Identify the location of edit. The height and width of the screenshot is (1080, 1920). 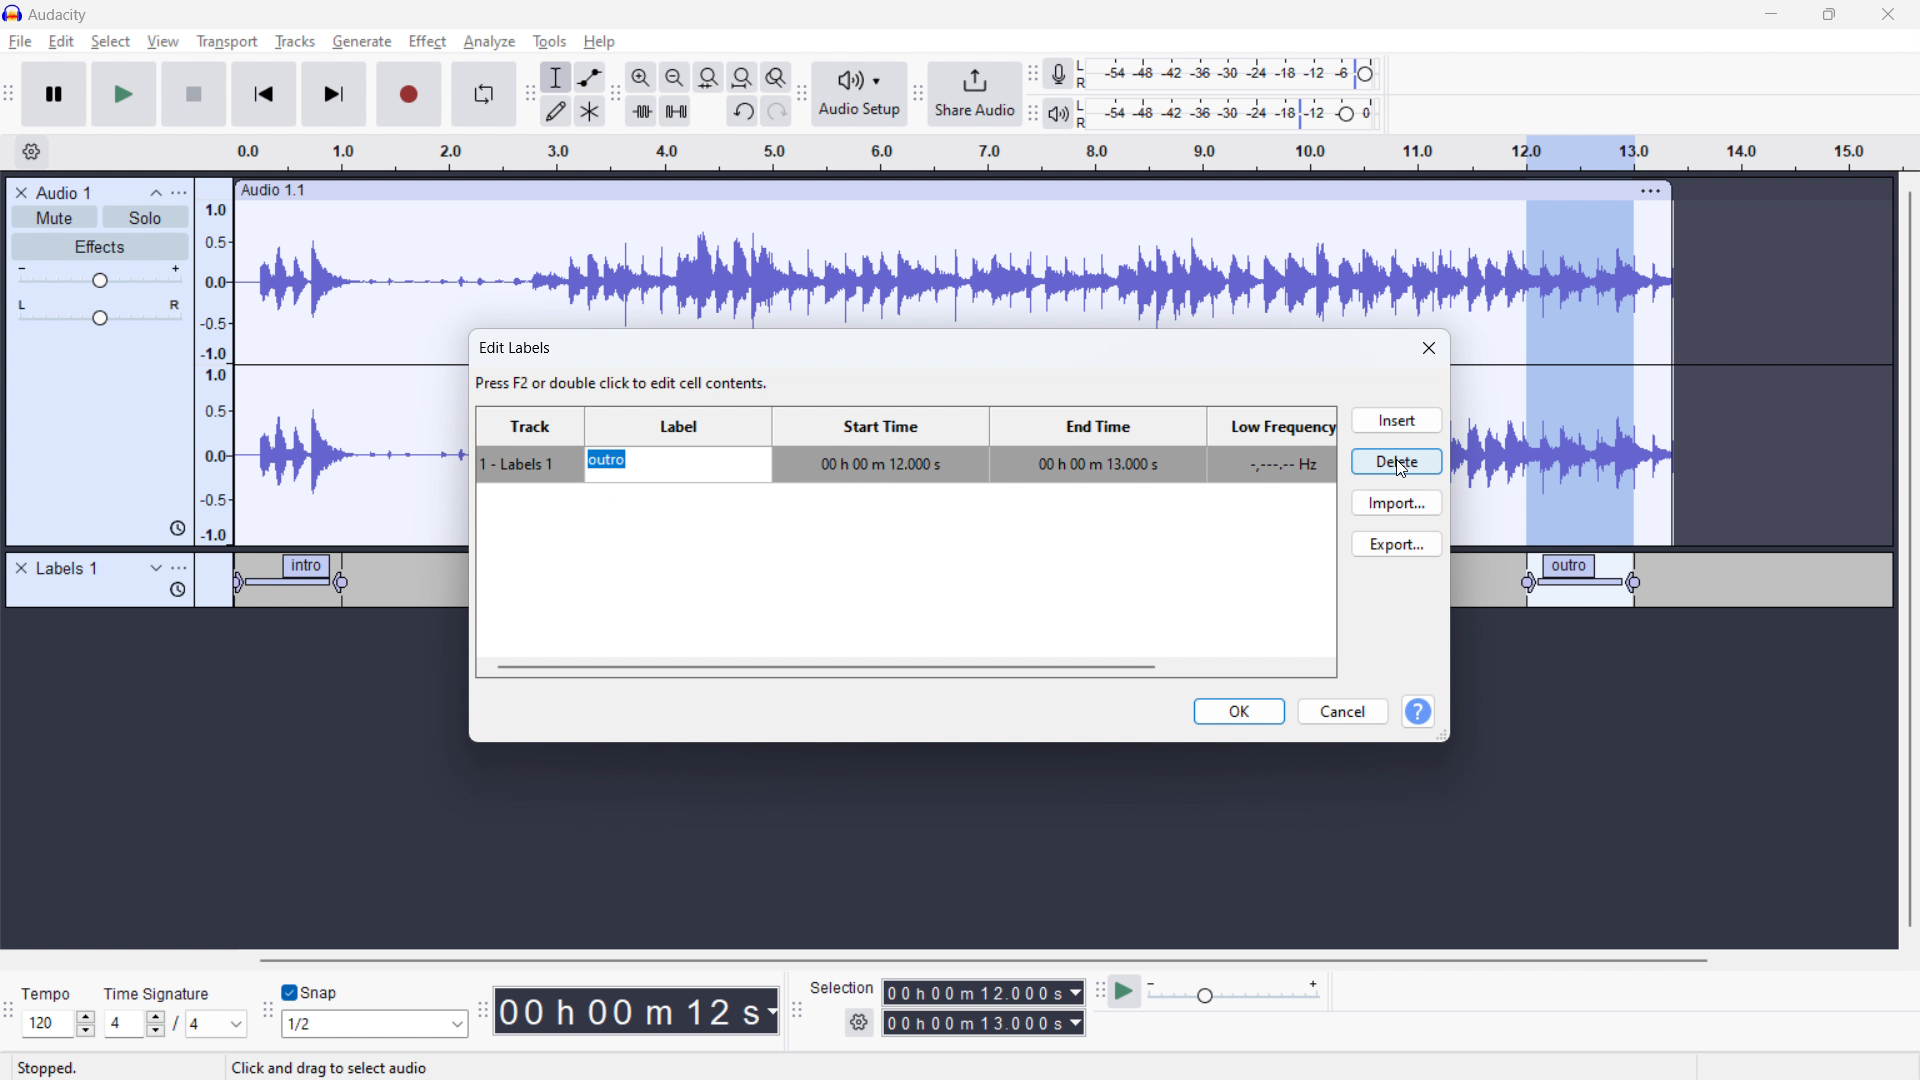
(61, 42).